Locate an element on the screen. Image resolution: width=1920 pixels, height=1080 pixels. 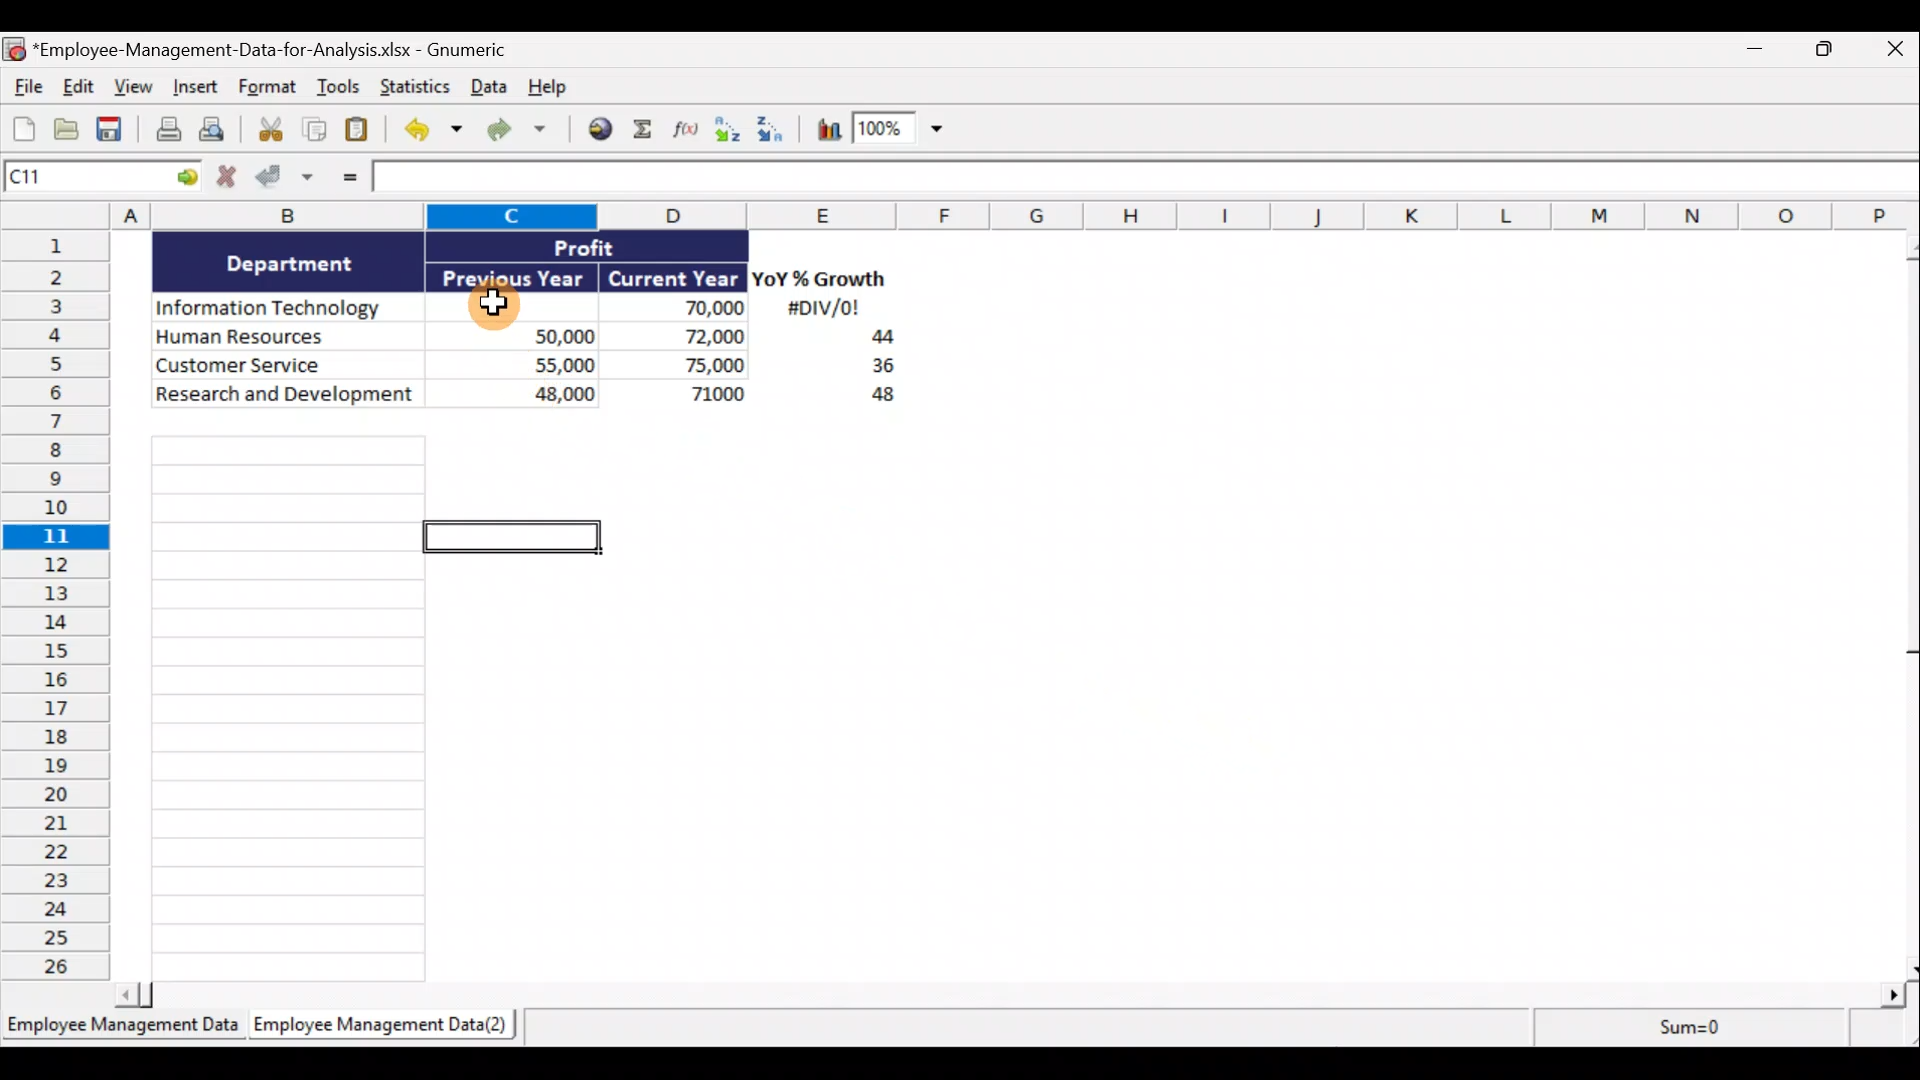
File is located at coordinates (24, 89).